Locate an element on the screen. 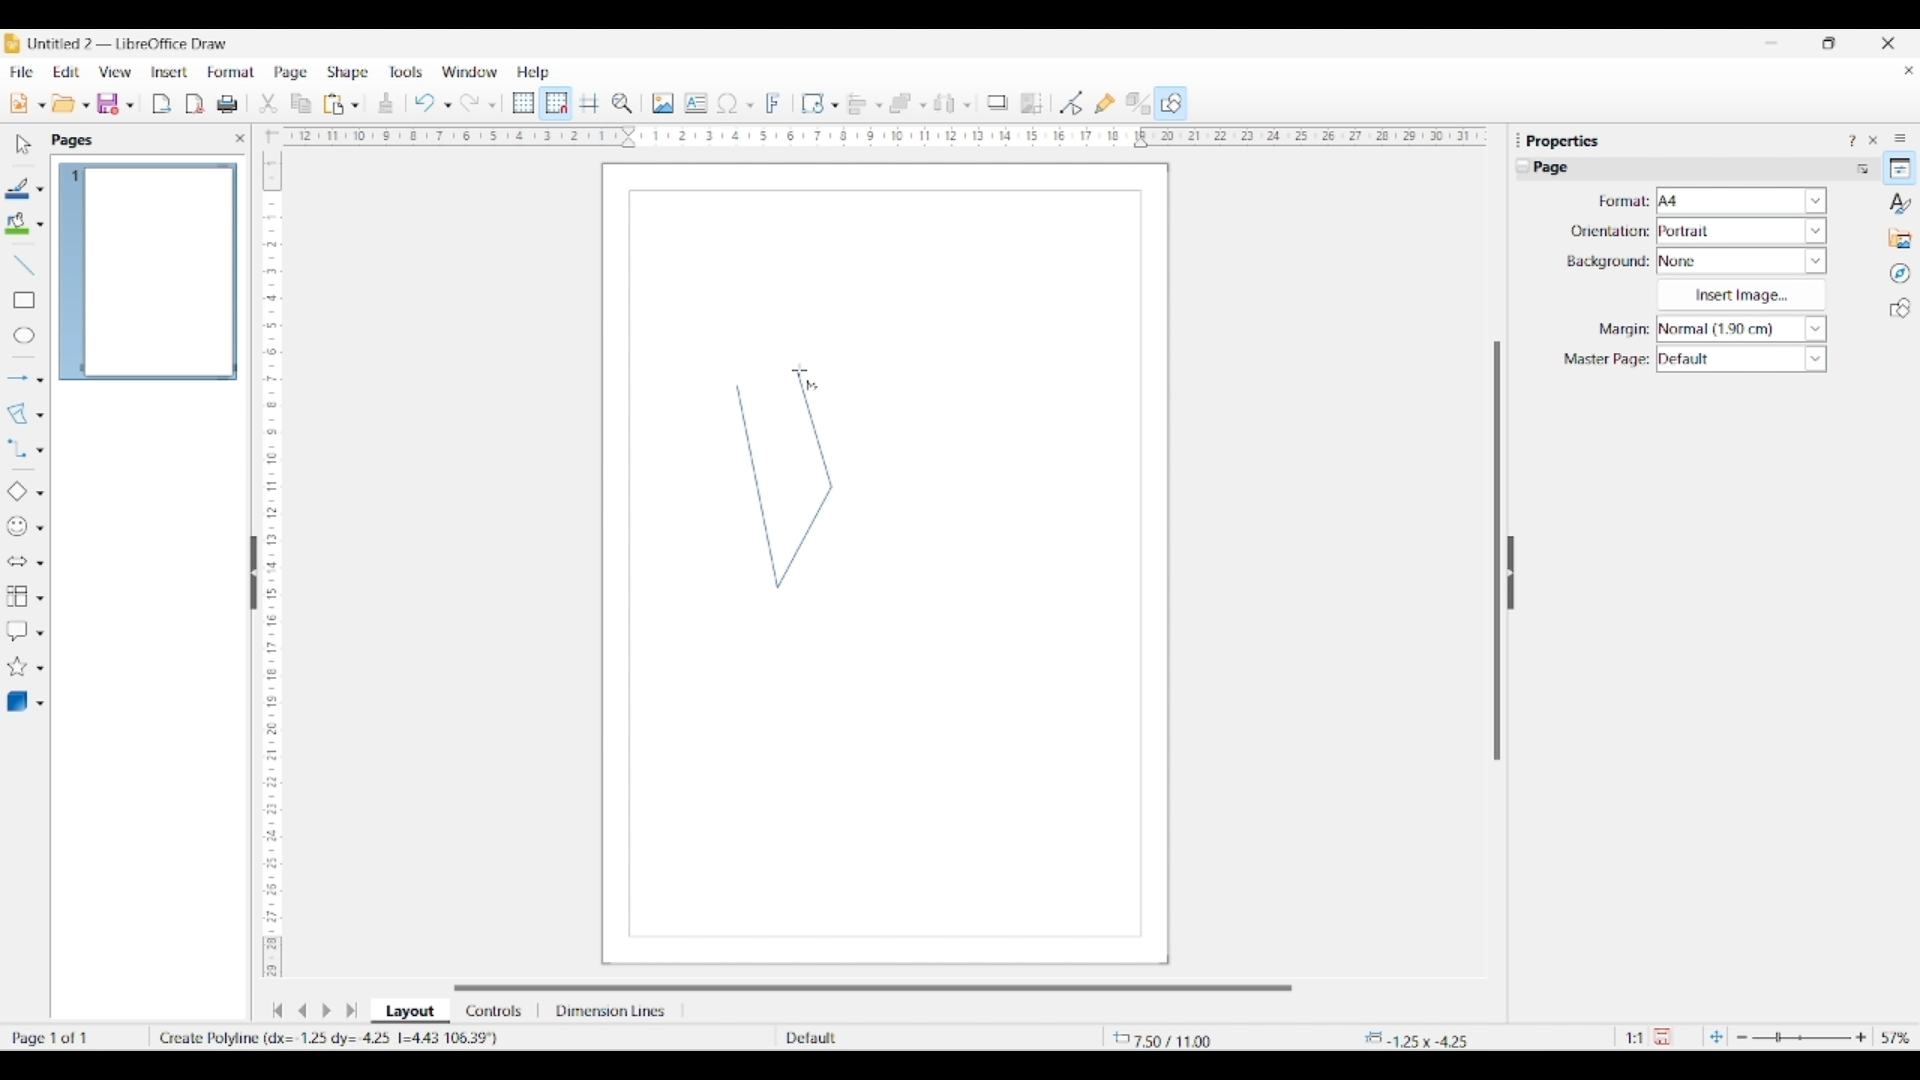  3D shape options is located at coordinates (40, 704).